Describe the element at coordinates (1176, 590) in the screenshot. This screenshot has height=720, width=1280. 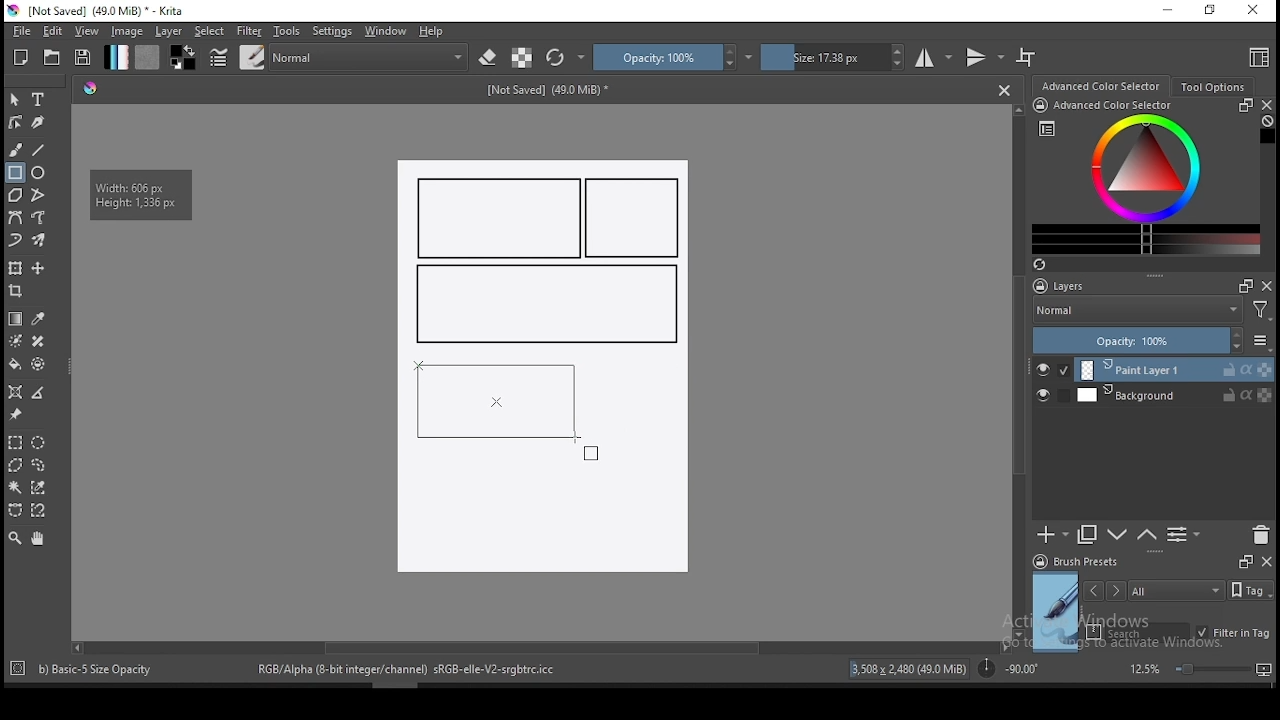
I see `tags` at that location.